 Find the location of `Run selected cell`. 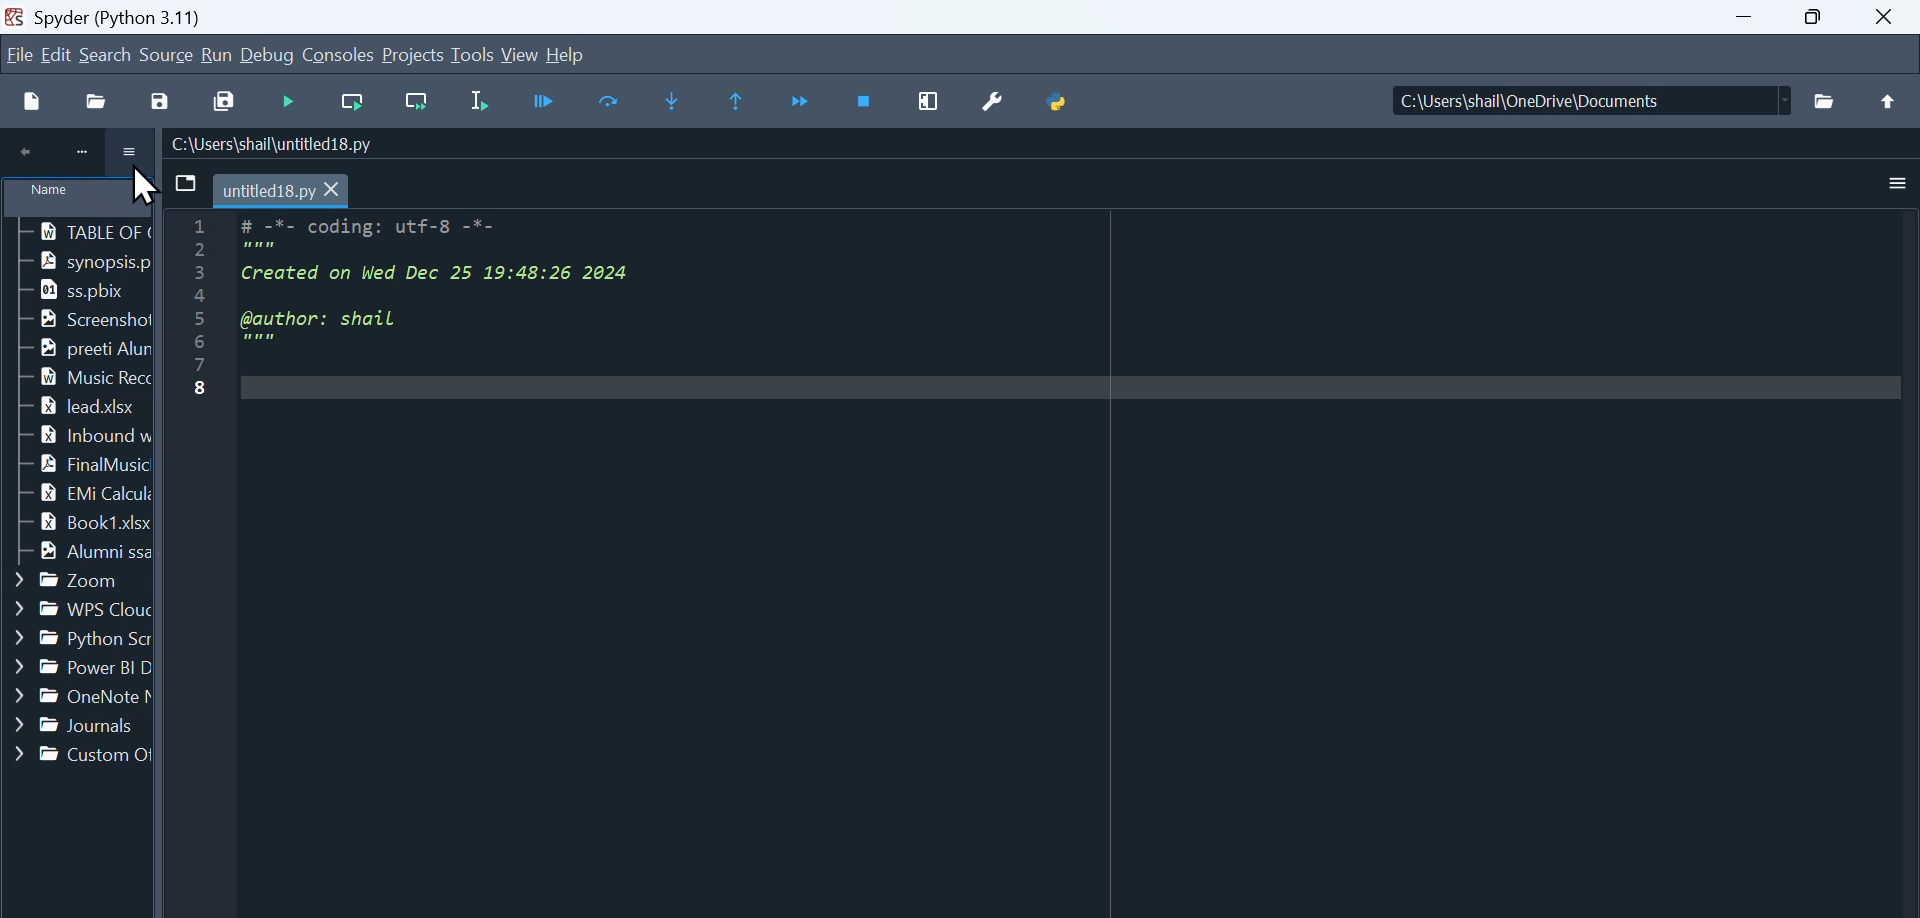

Run selected cell is located at coordinates (485, 101).